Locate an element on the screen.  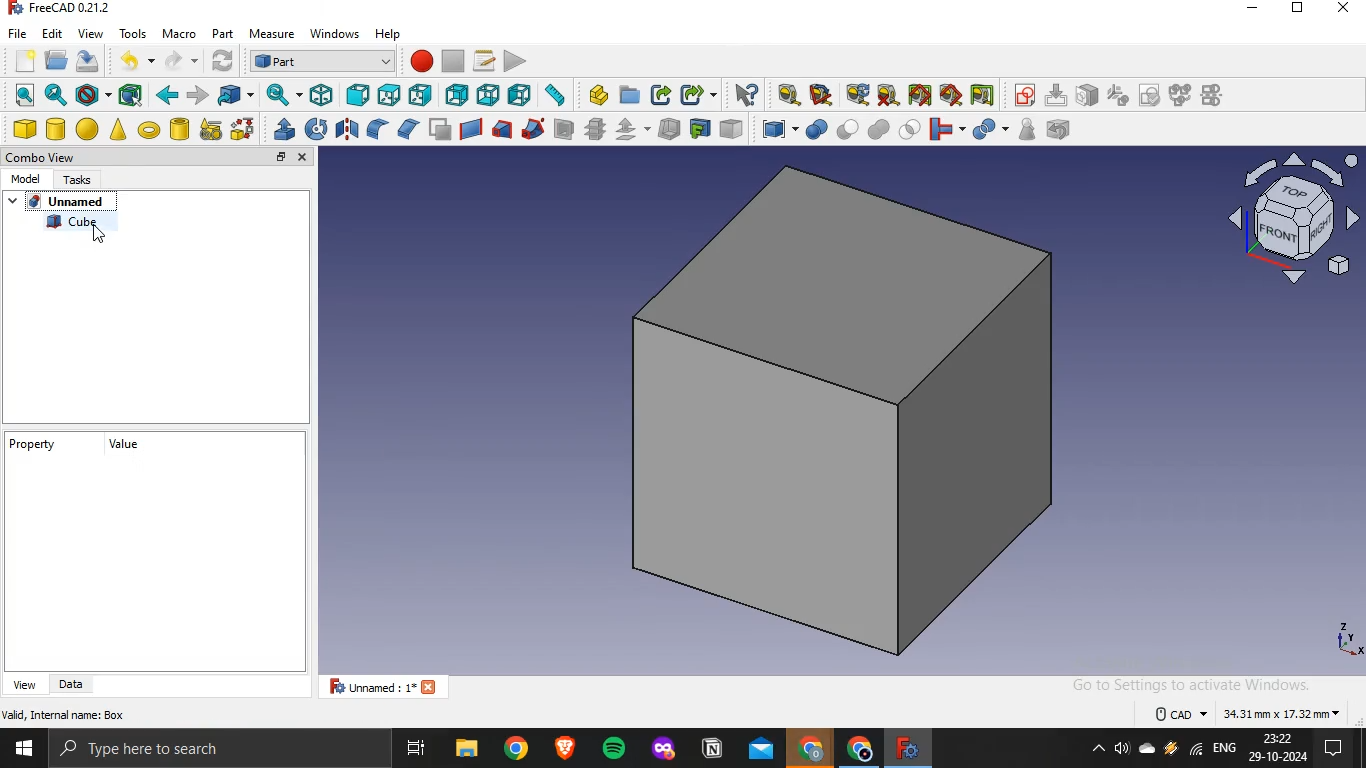
fillet is located at coordinates (379, 129).